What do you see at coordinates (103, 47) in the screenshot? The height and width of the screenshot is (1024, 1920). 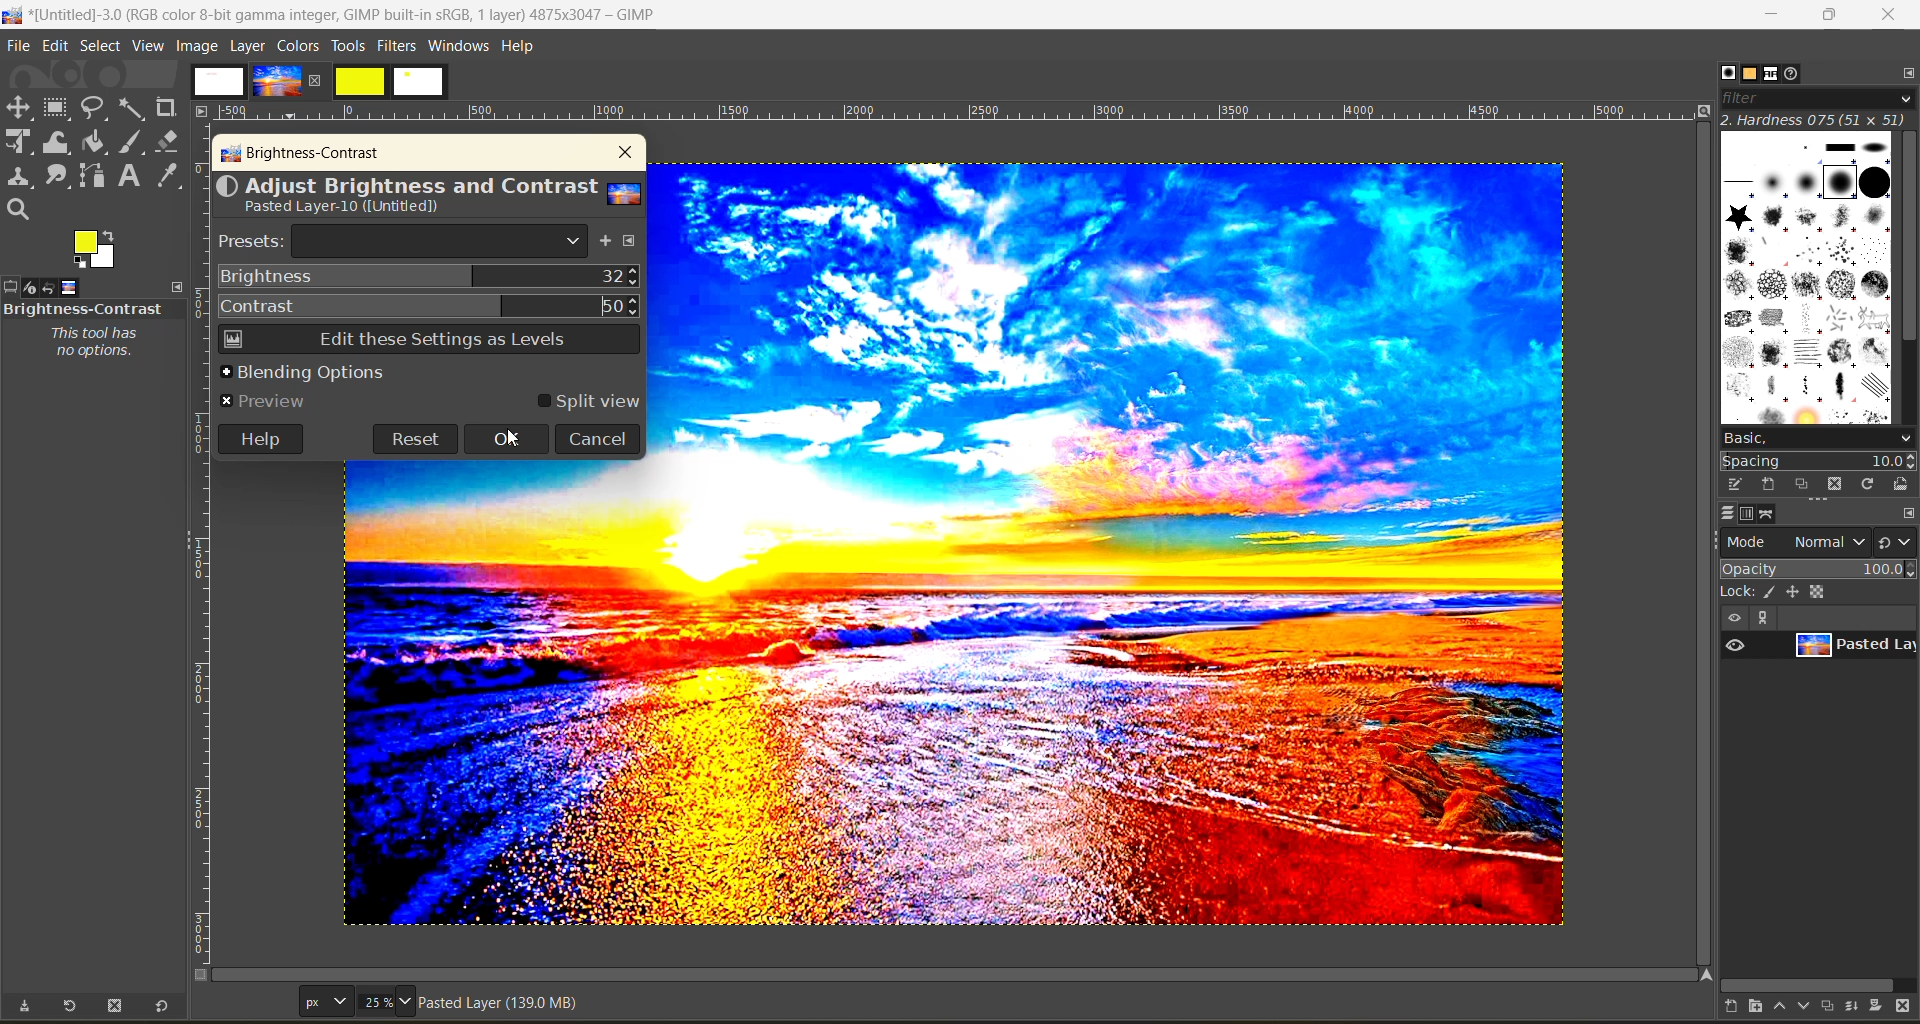 I see `select` at bounding box center [103, 47].